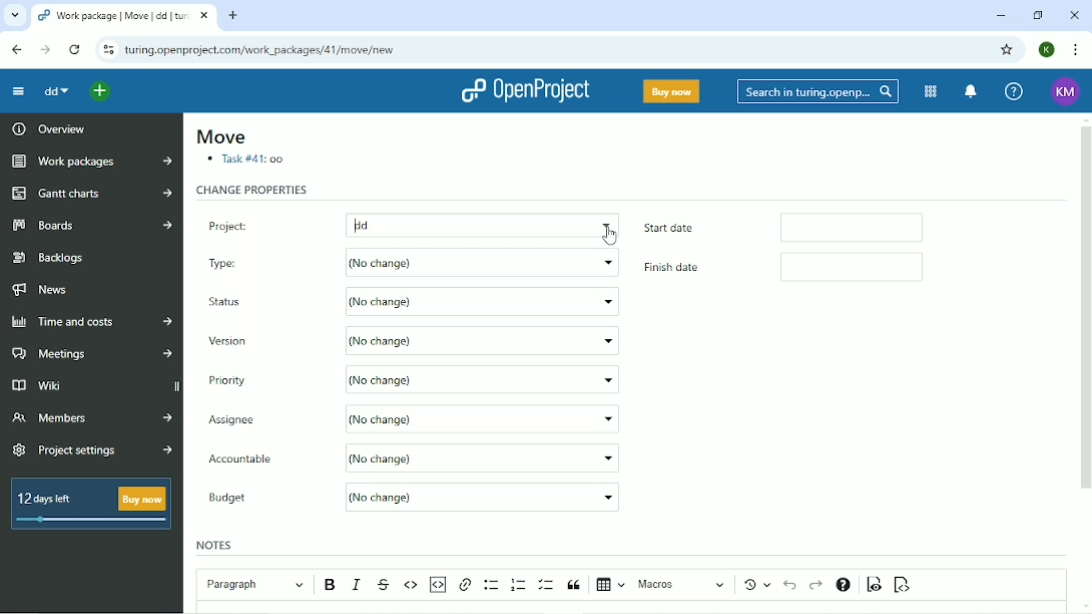 This screenshot has height=614, width=1092. I want to click on KM, so click(1067, 91).